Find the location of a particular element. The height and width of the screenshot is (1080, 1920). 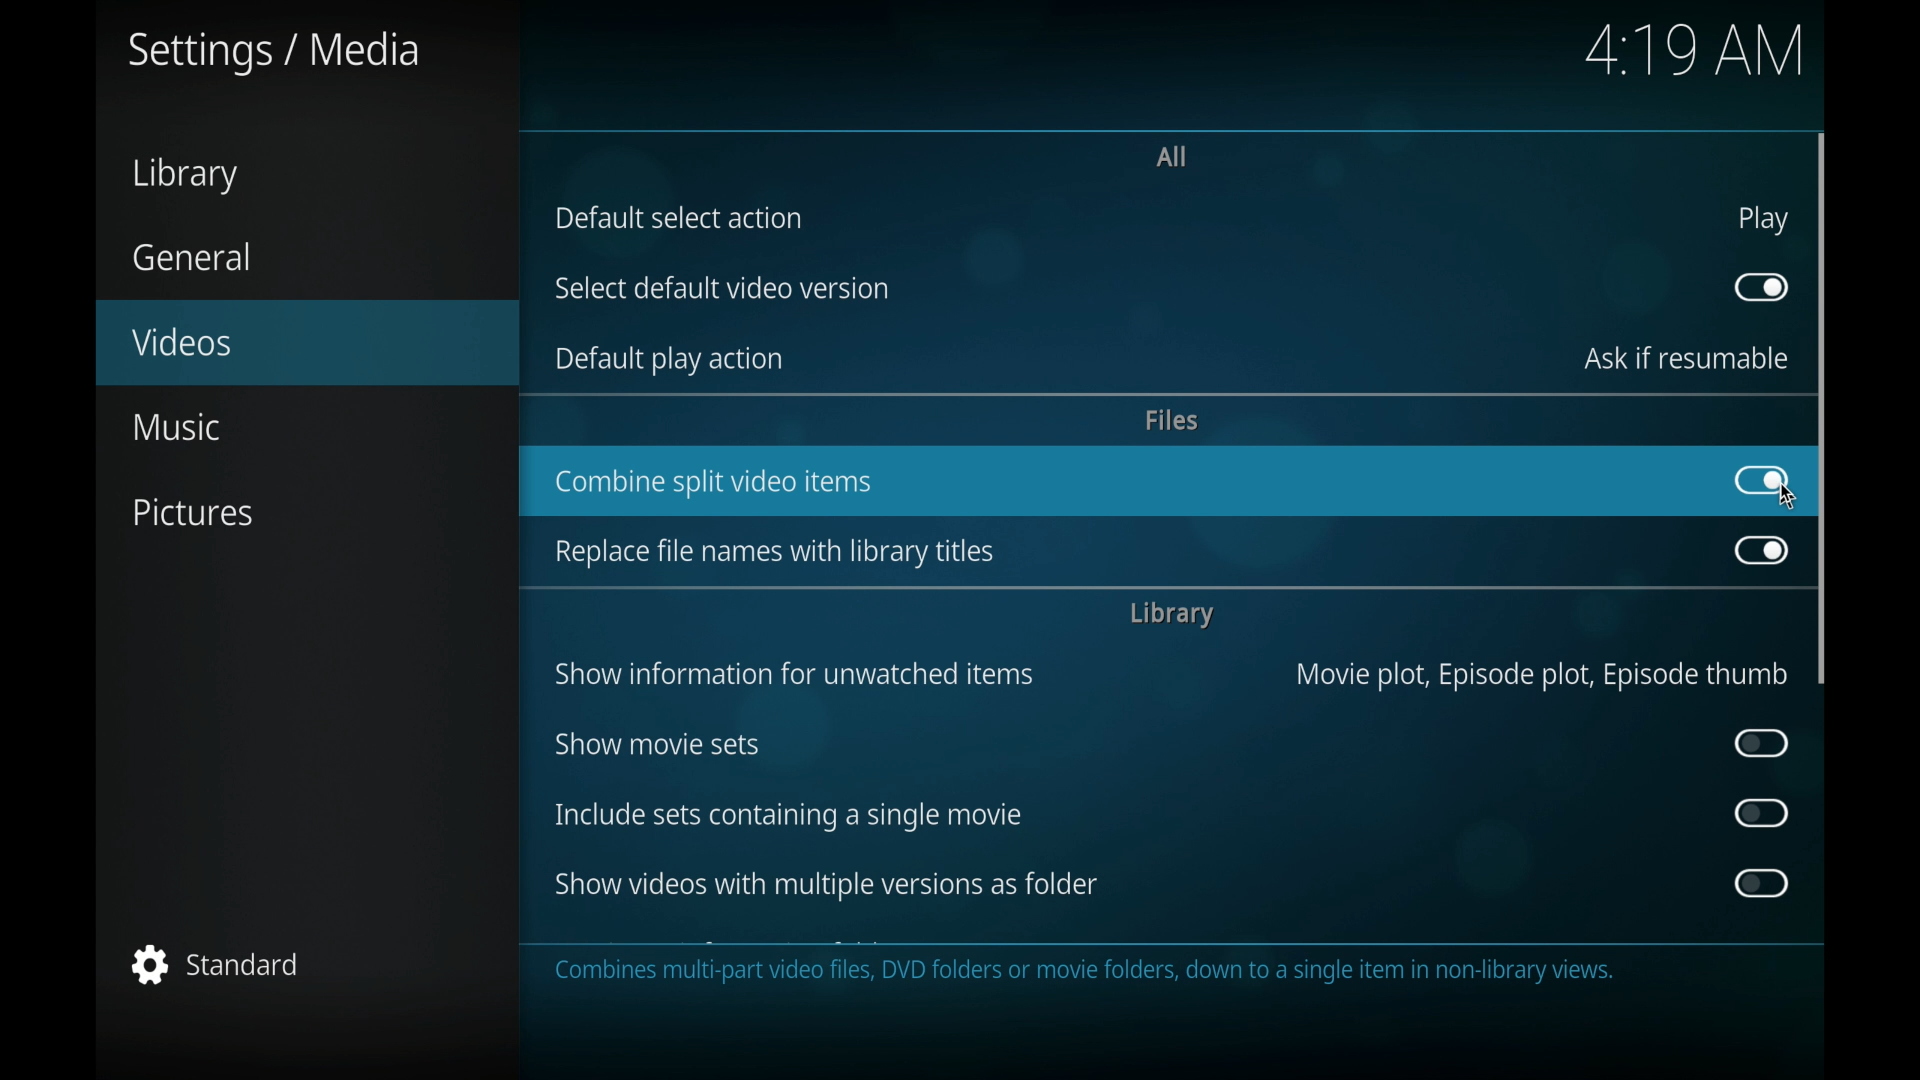

library is located at coordinates (187, 175).